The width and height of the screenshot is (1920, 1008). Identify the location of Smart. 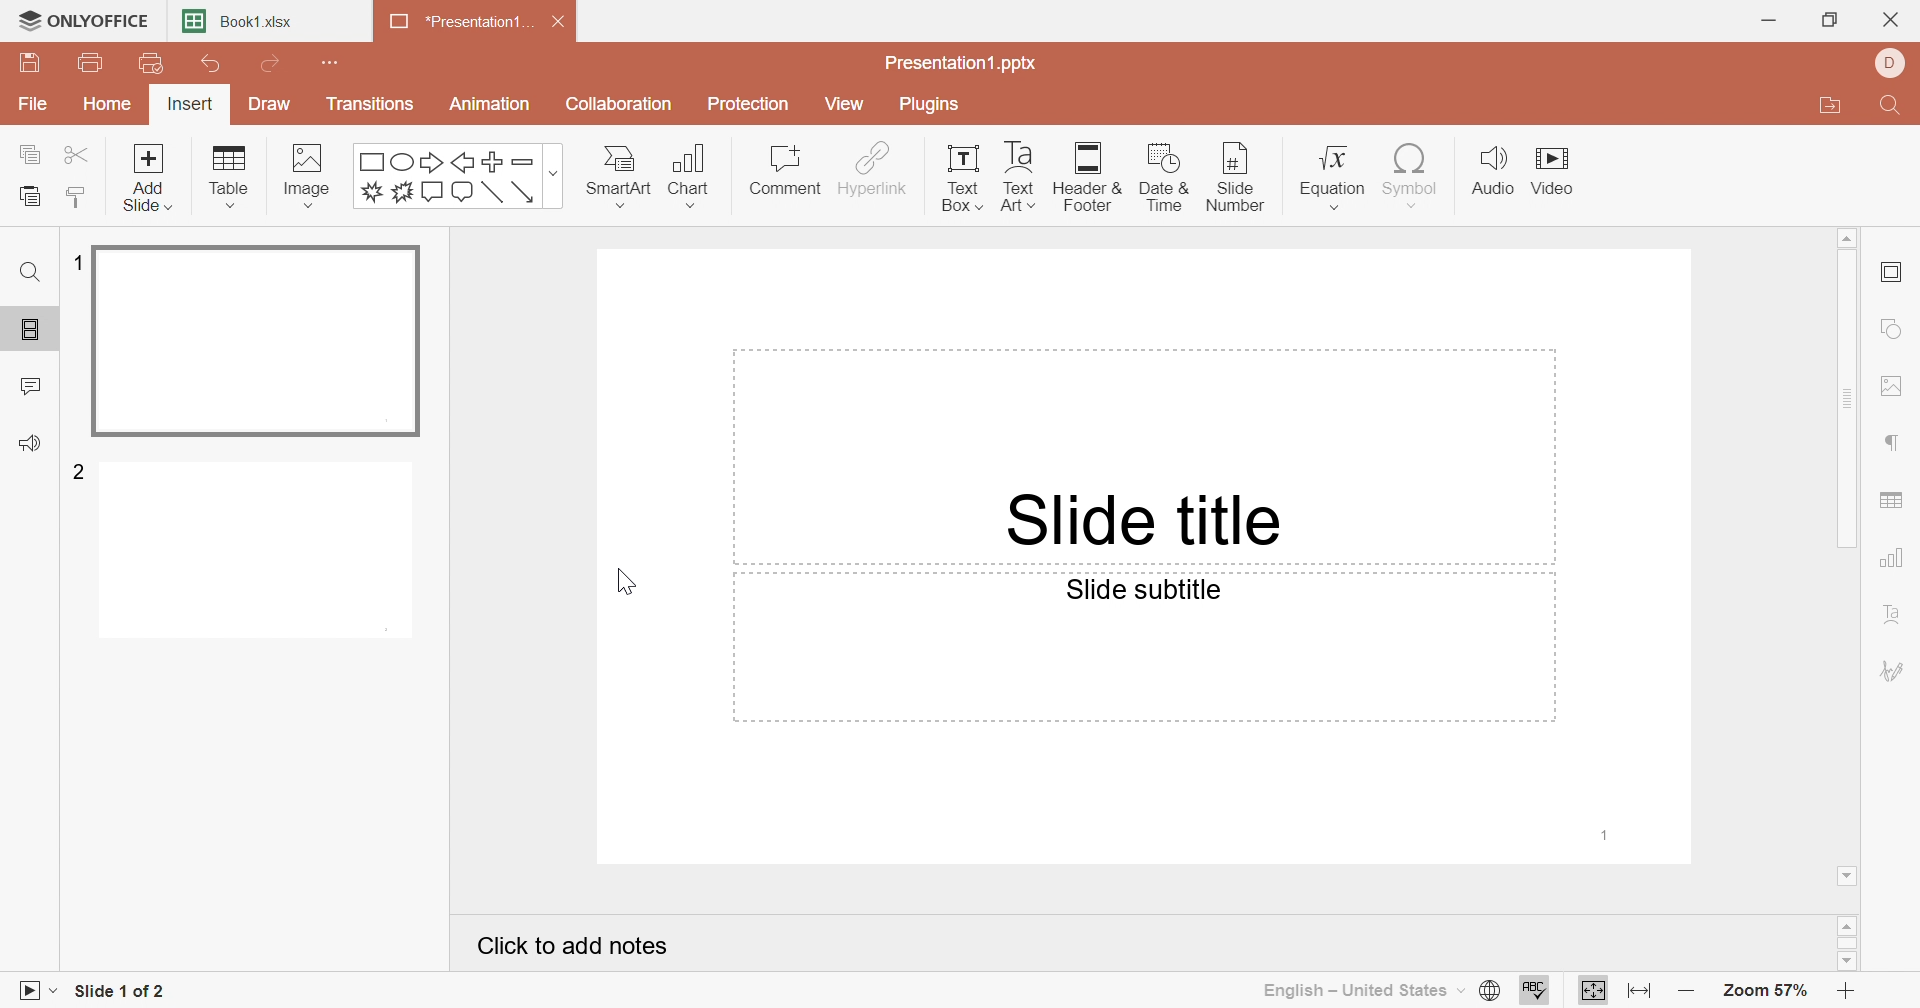
(617, 172).